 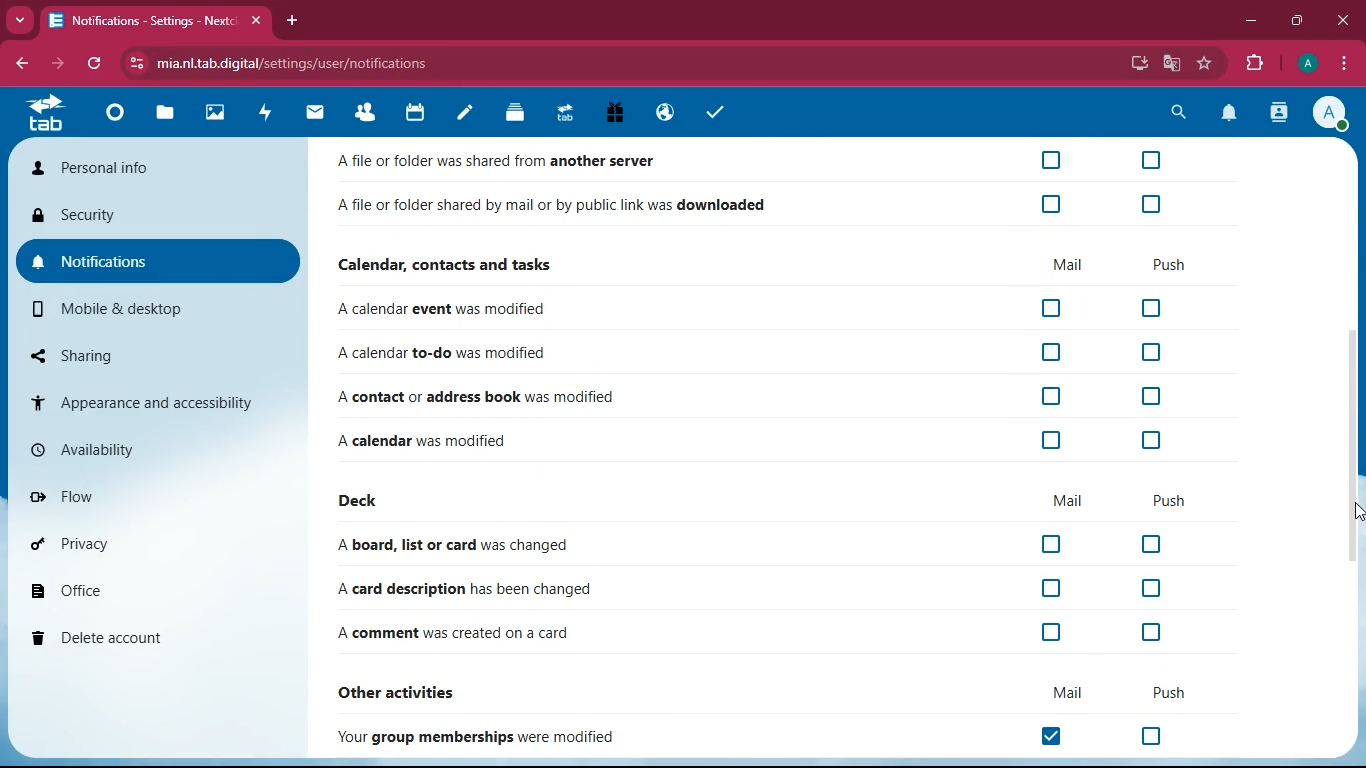 I want to click on notifications, so click(x=1229, y=114).